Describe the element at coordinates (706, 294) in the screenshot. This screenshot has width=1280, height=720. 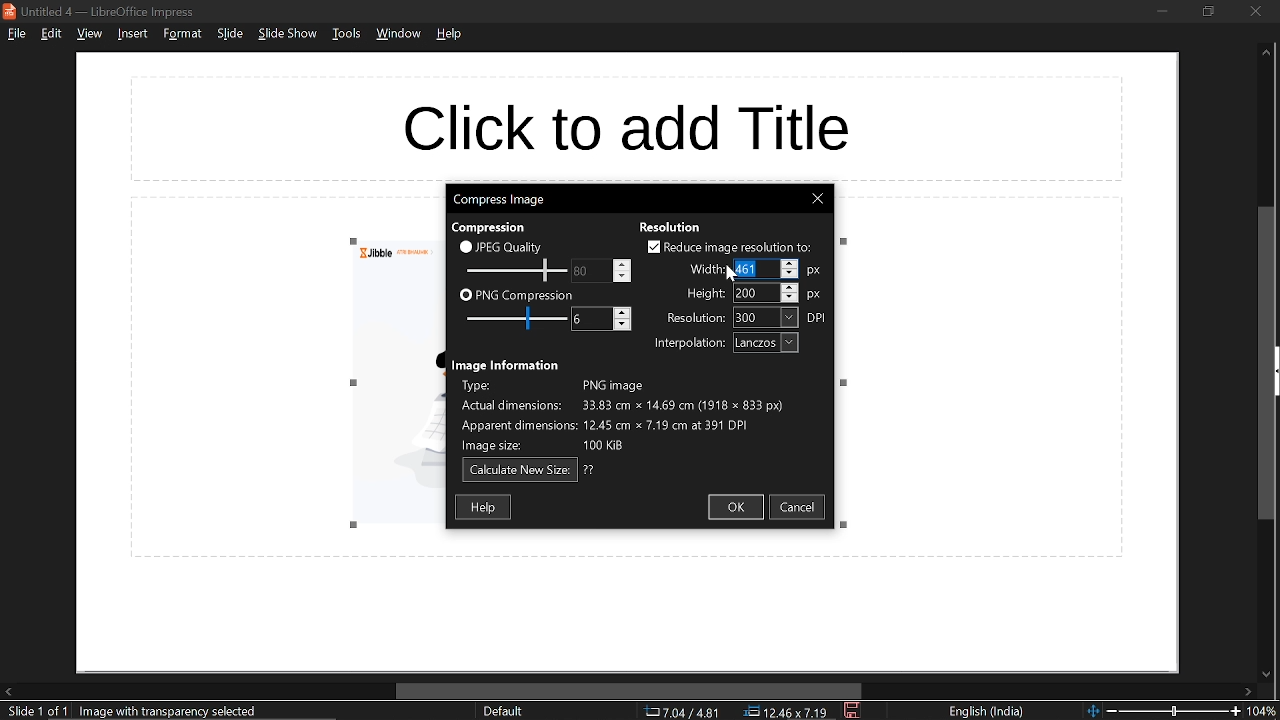
I see `text` at that location.